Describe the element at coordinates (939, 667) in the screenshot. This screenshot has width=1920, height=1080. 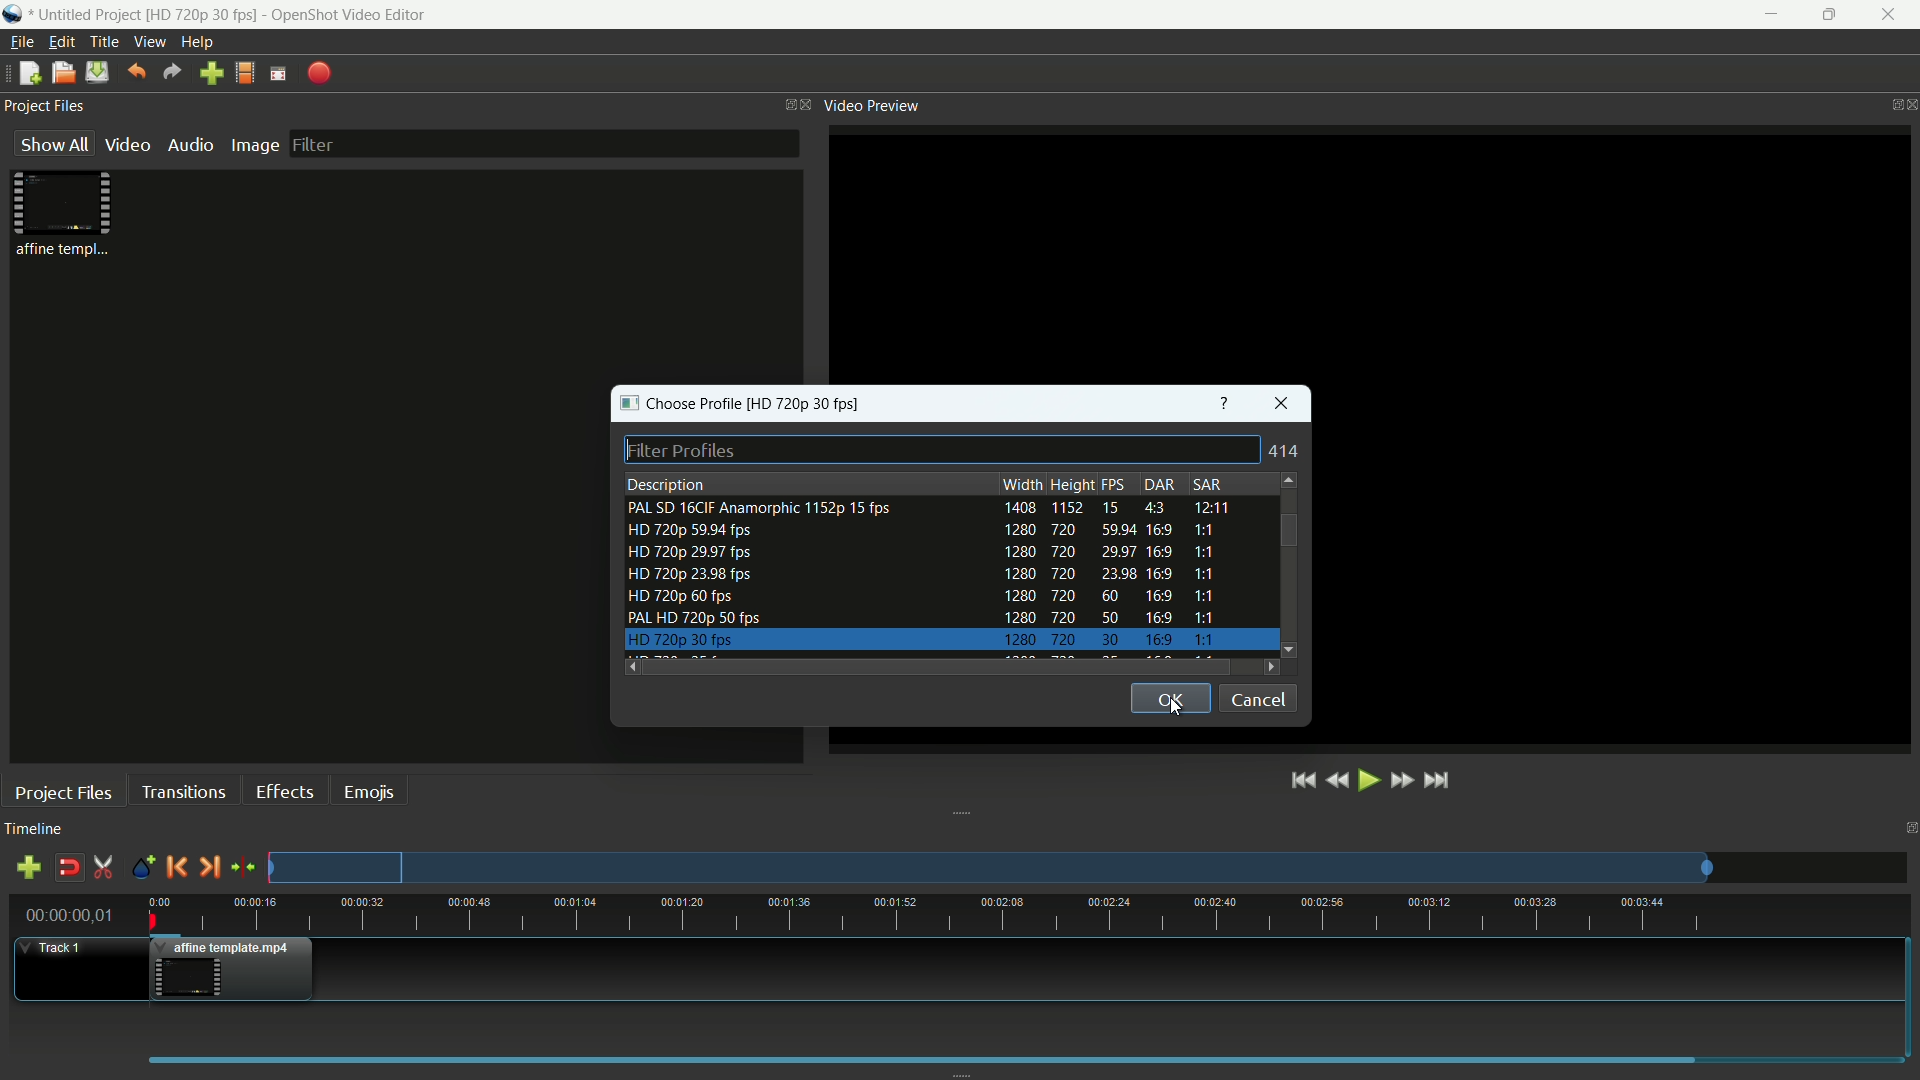
I see `scroll bar` at that location.